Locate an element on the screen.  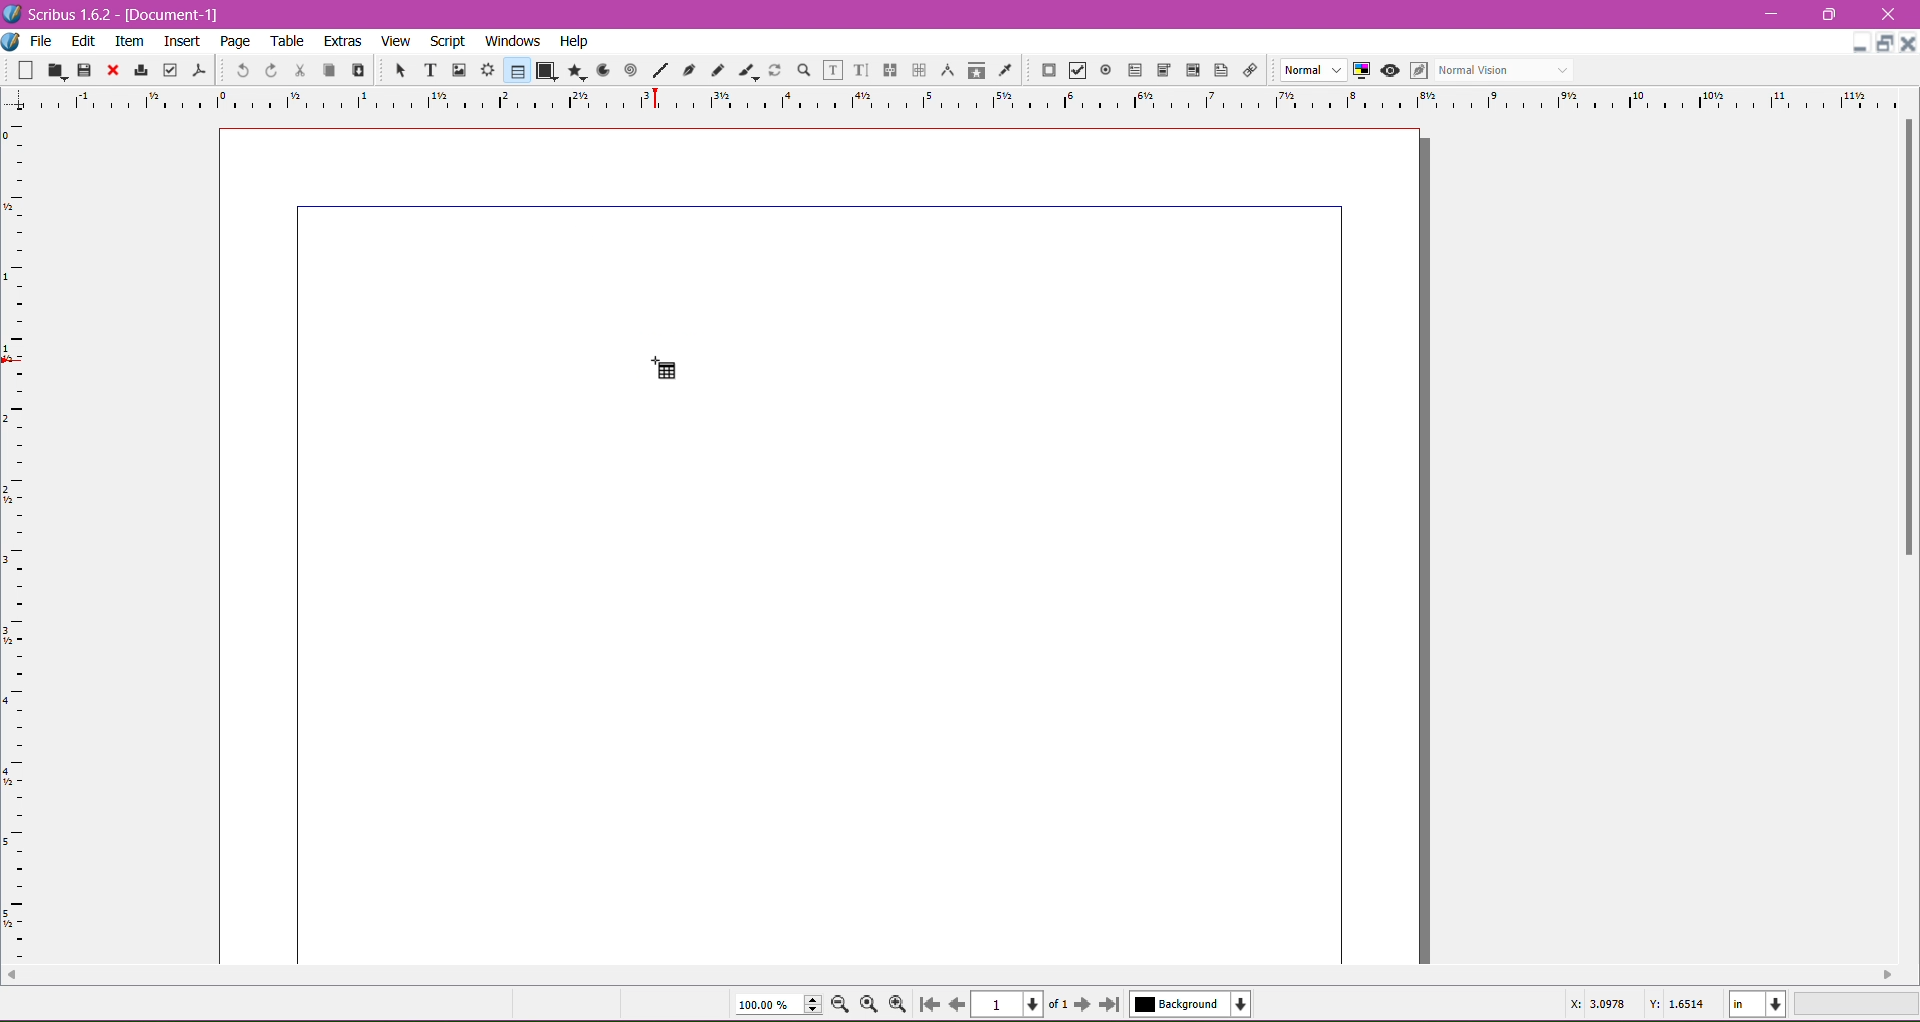
Bezier Curve is located at coordinates (687, 69).